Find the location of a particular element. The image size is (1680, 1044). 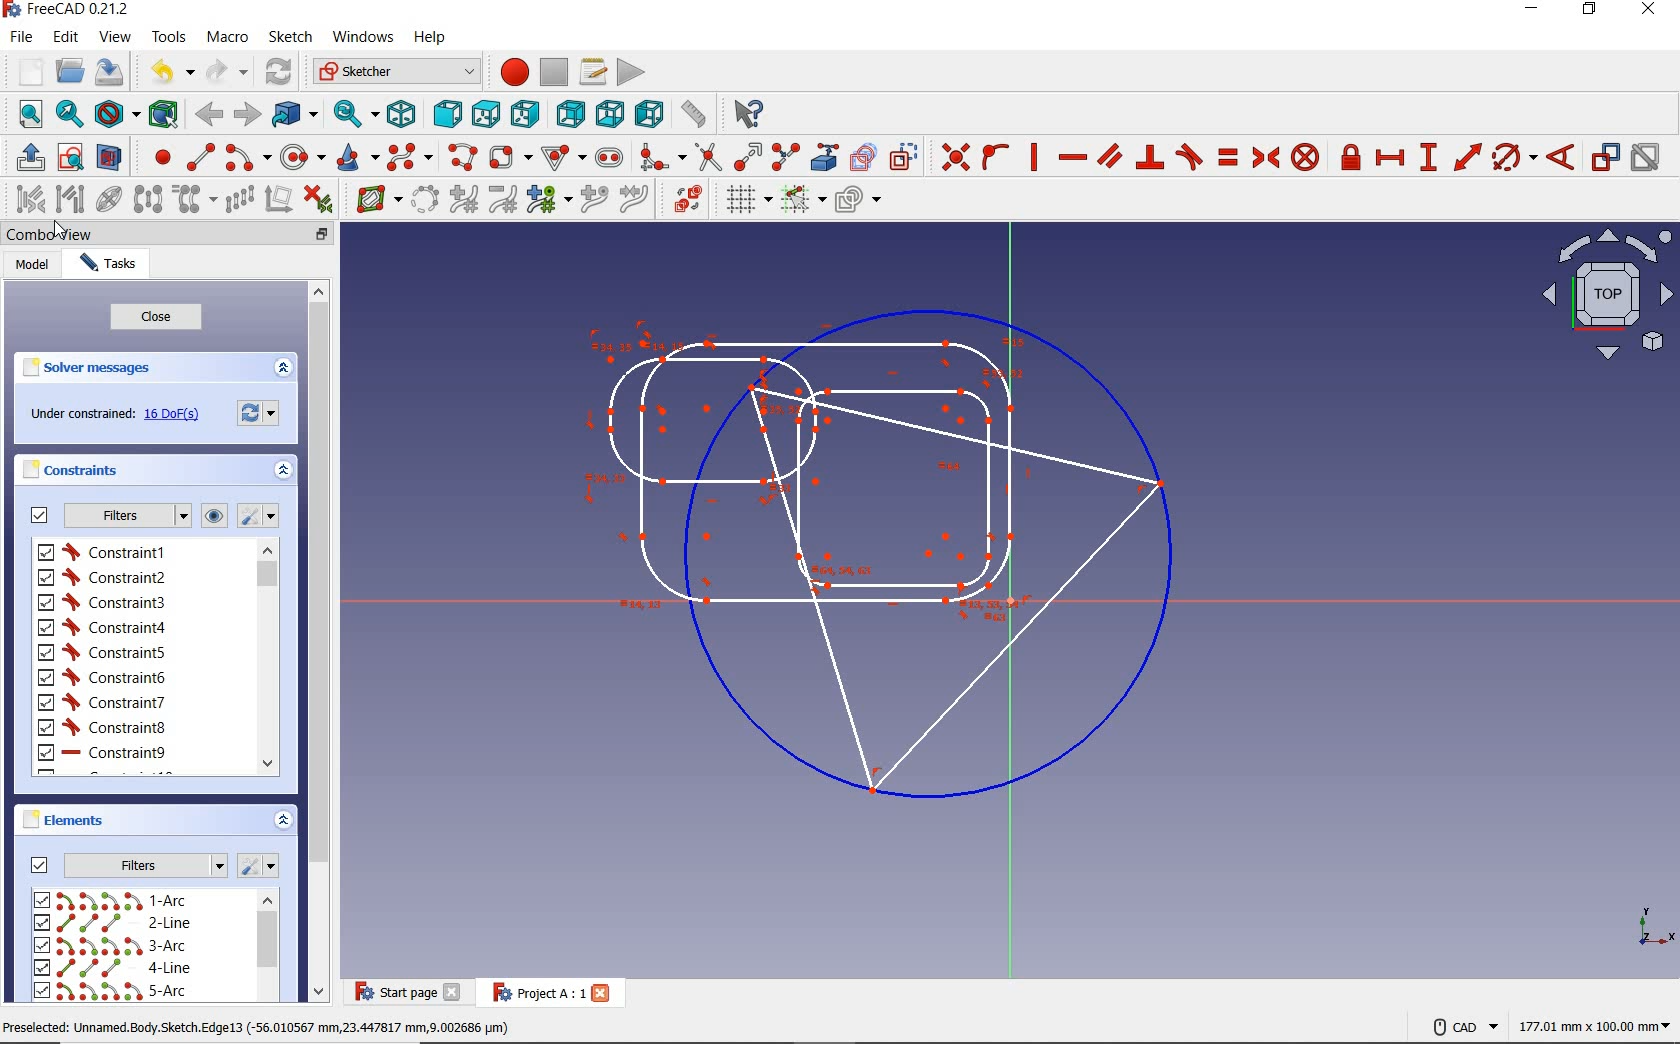

expand is located at coordinates (284, 367).